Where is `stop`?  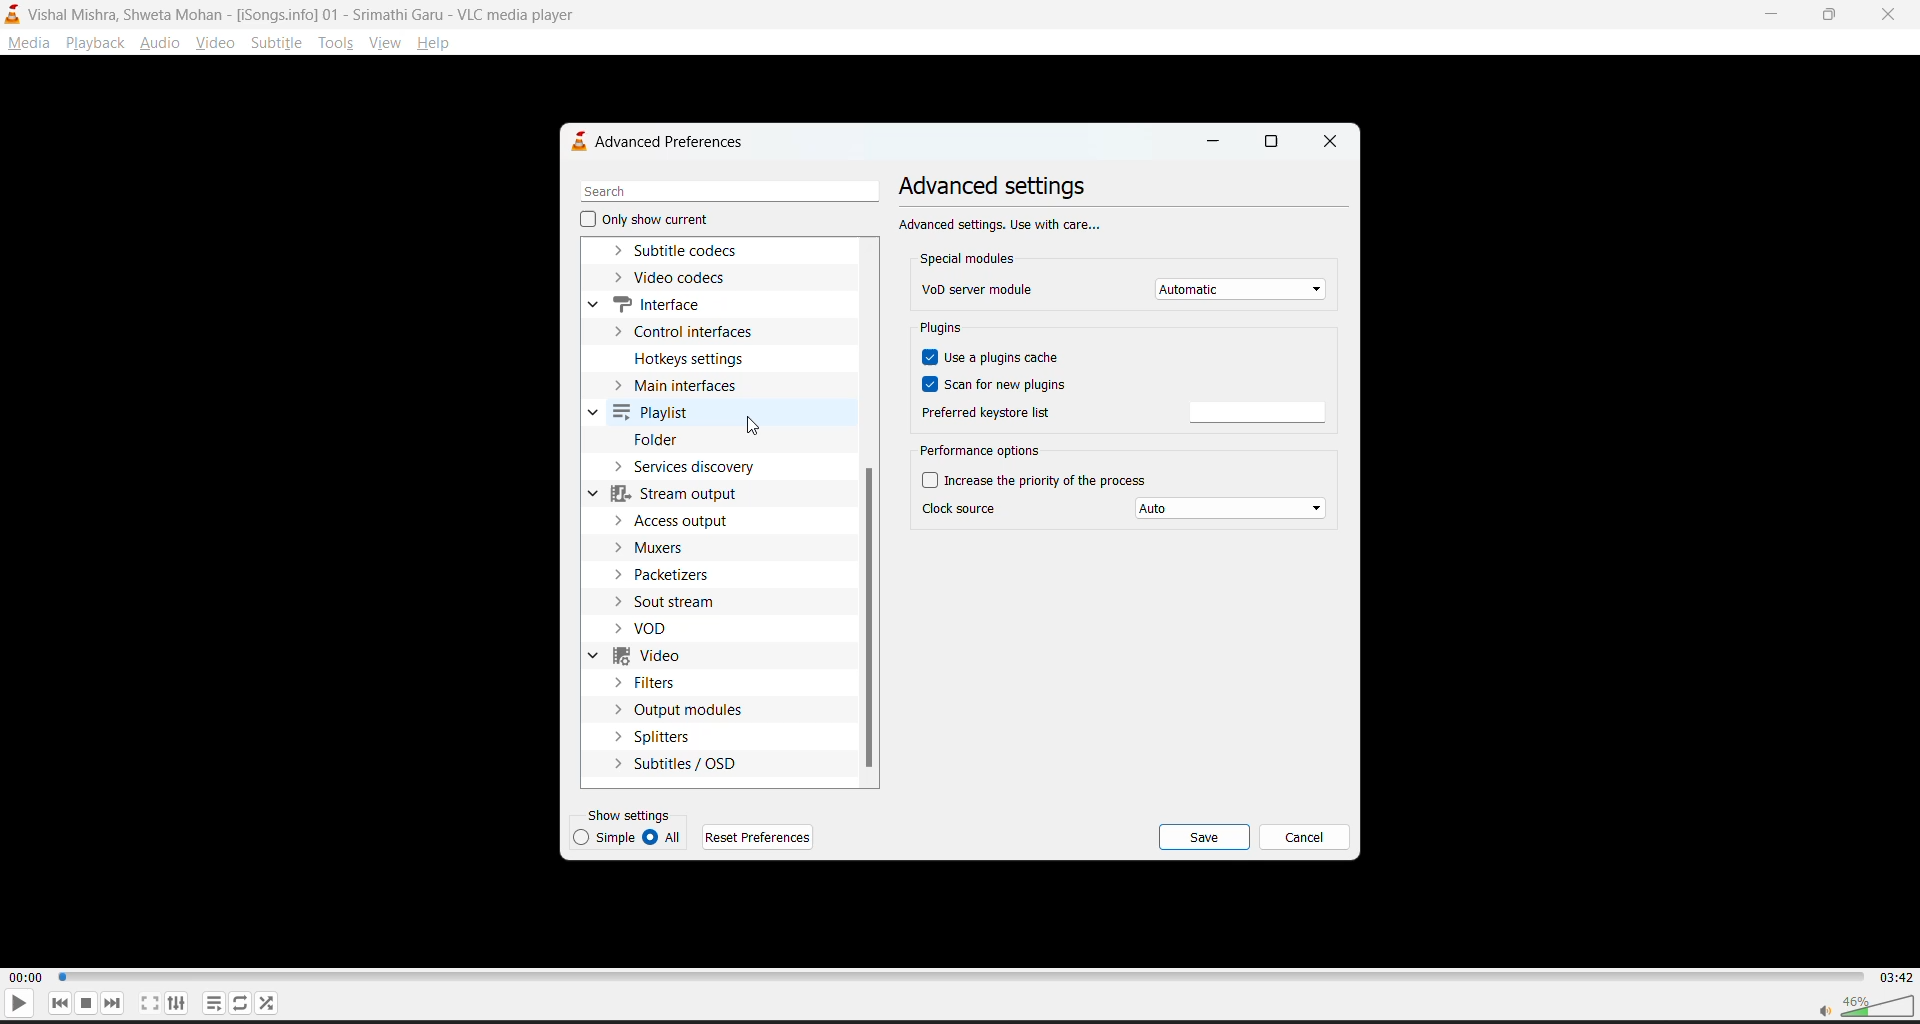
stop is located at coordinates (83, 1001).